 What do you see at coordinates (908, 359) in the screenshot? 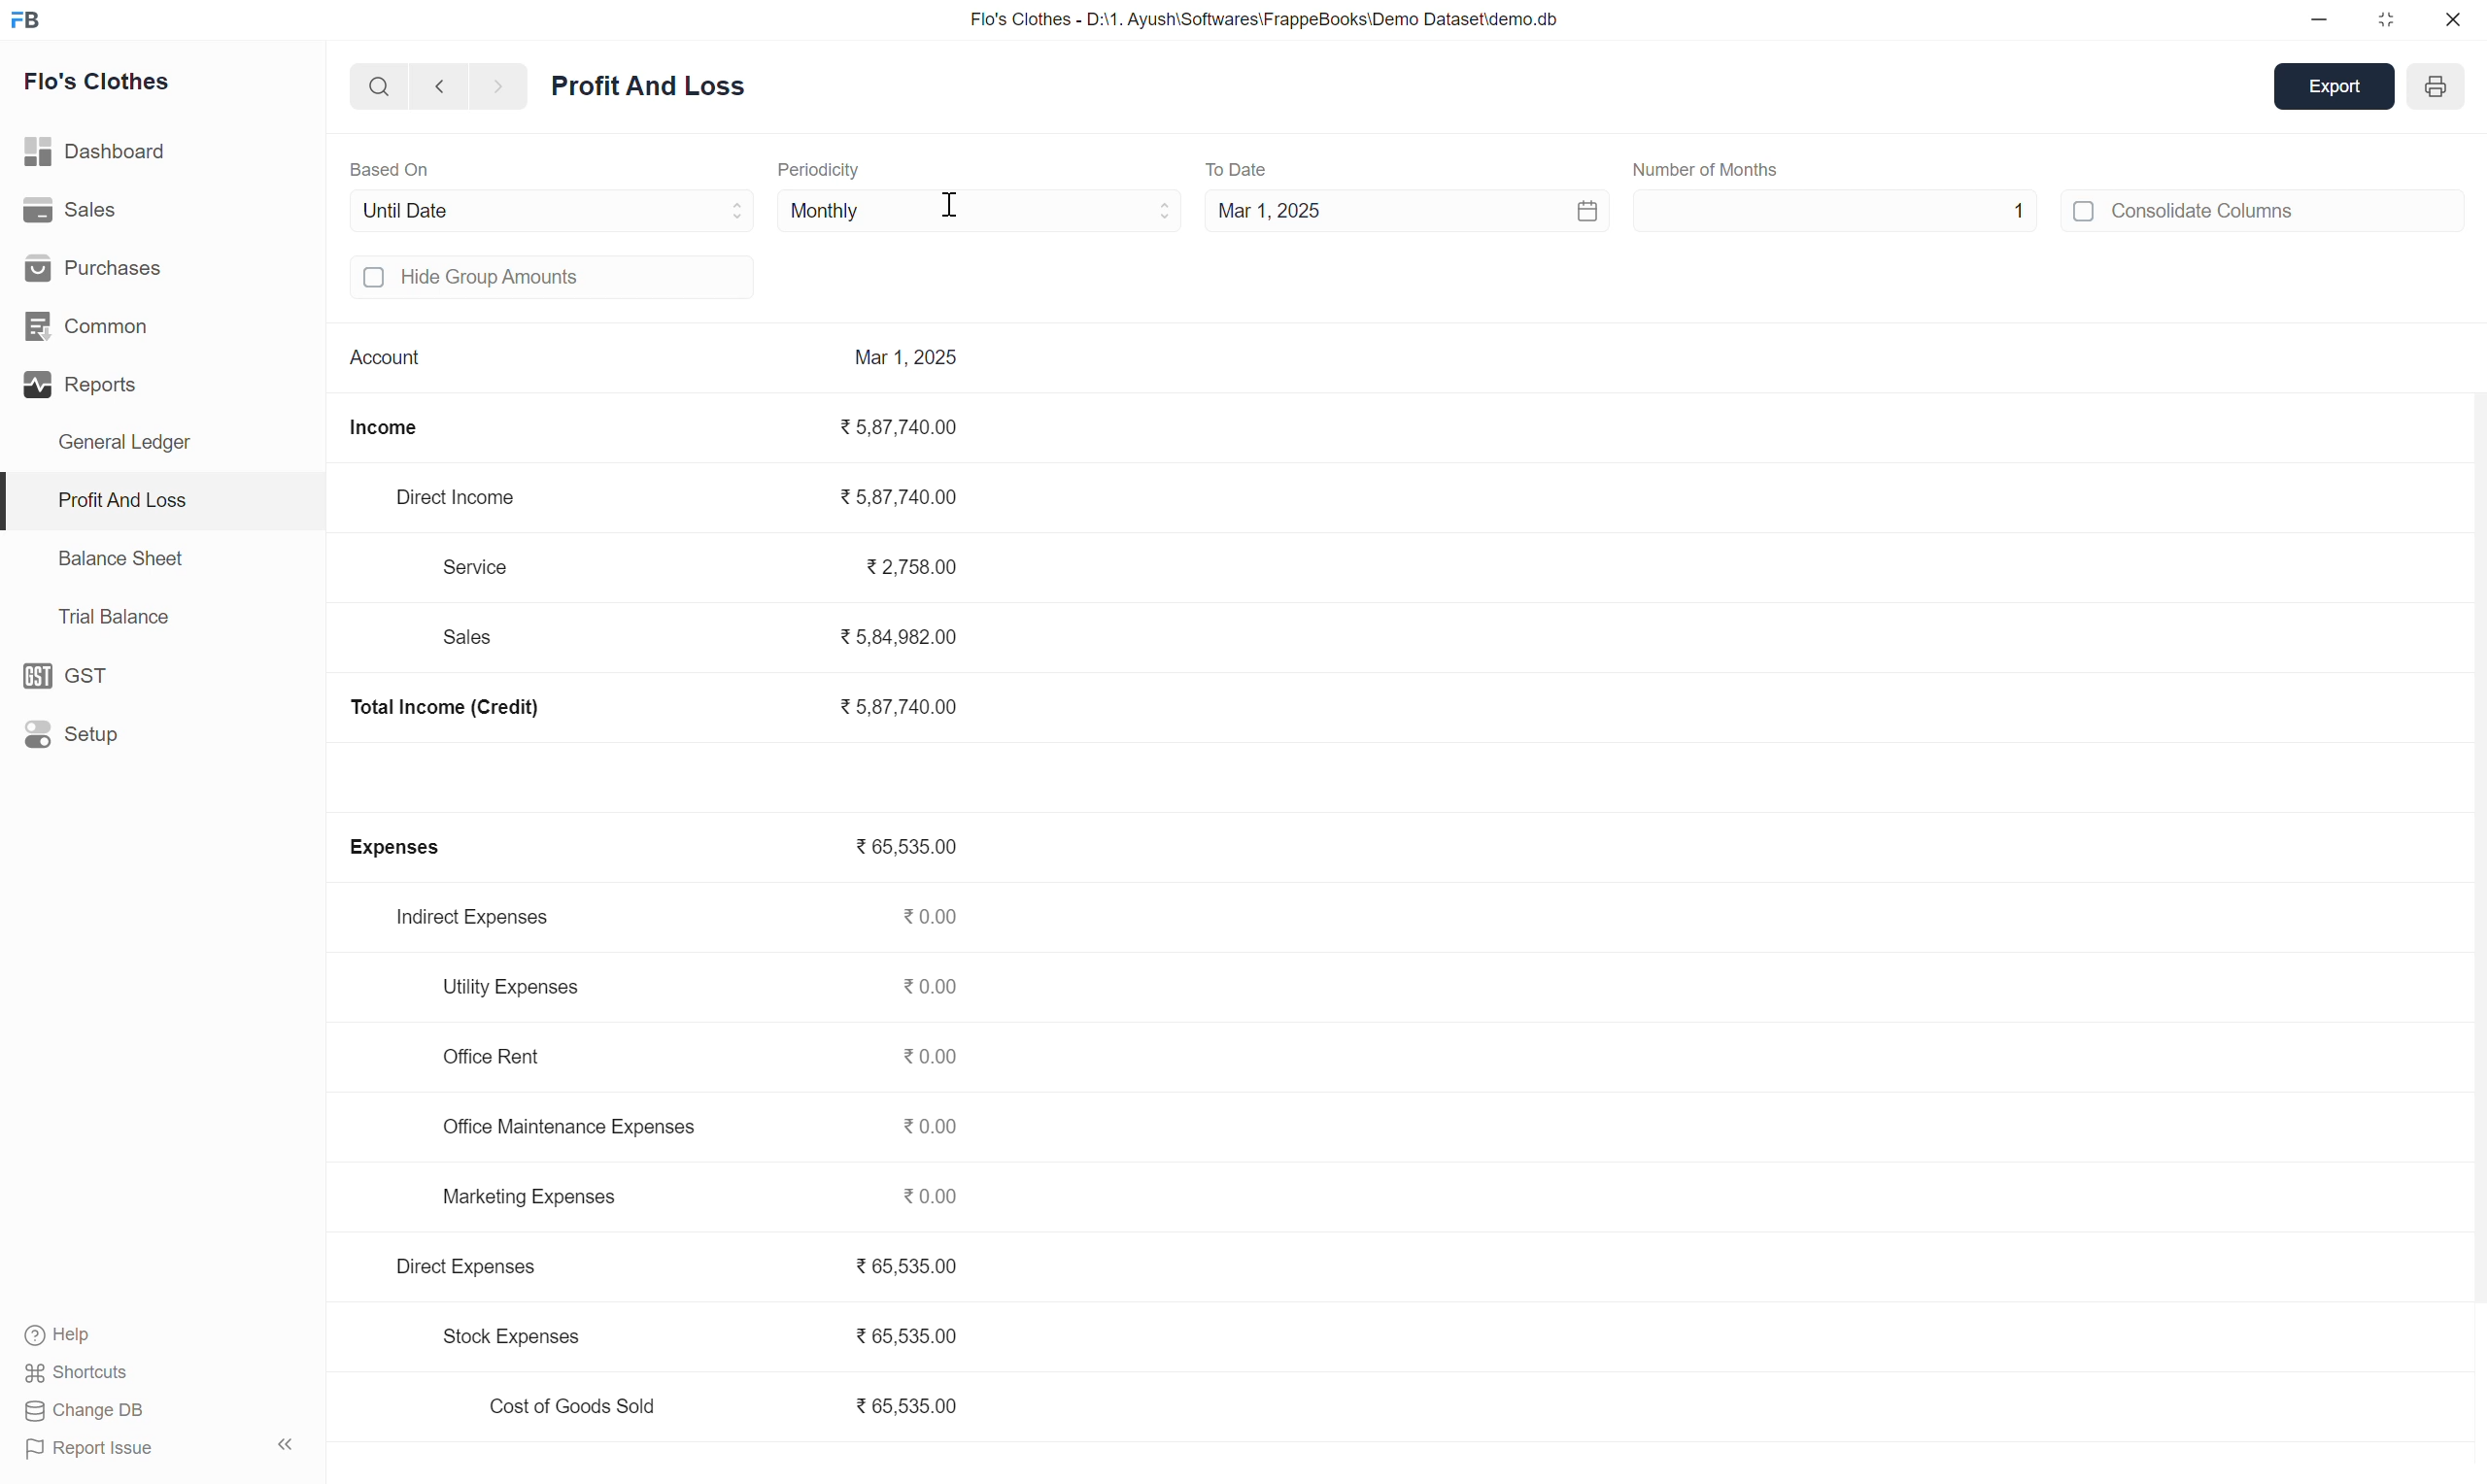
I see `Mar 1, 2025` at bounding box center [908, 359].